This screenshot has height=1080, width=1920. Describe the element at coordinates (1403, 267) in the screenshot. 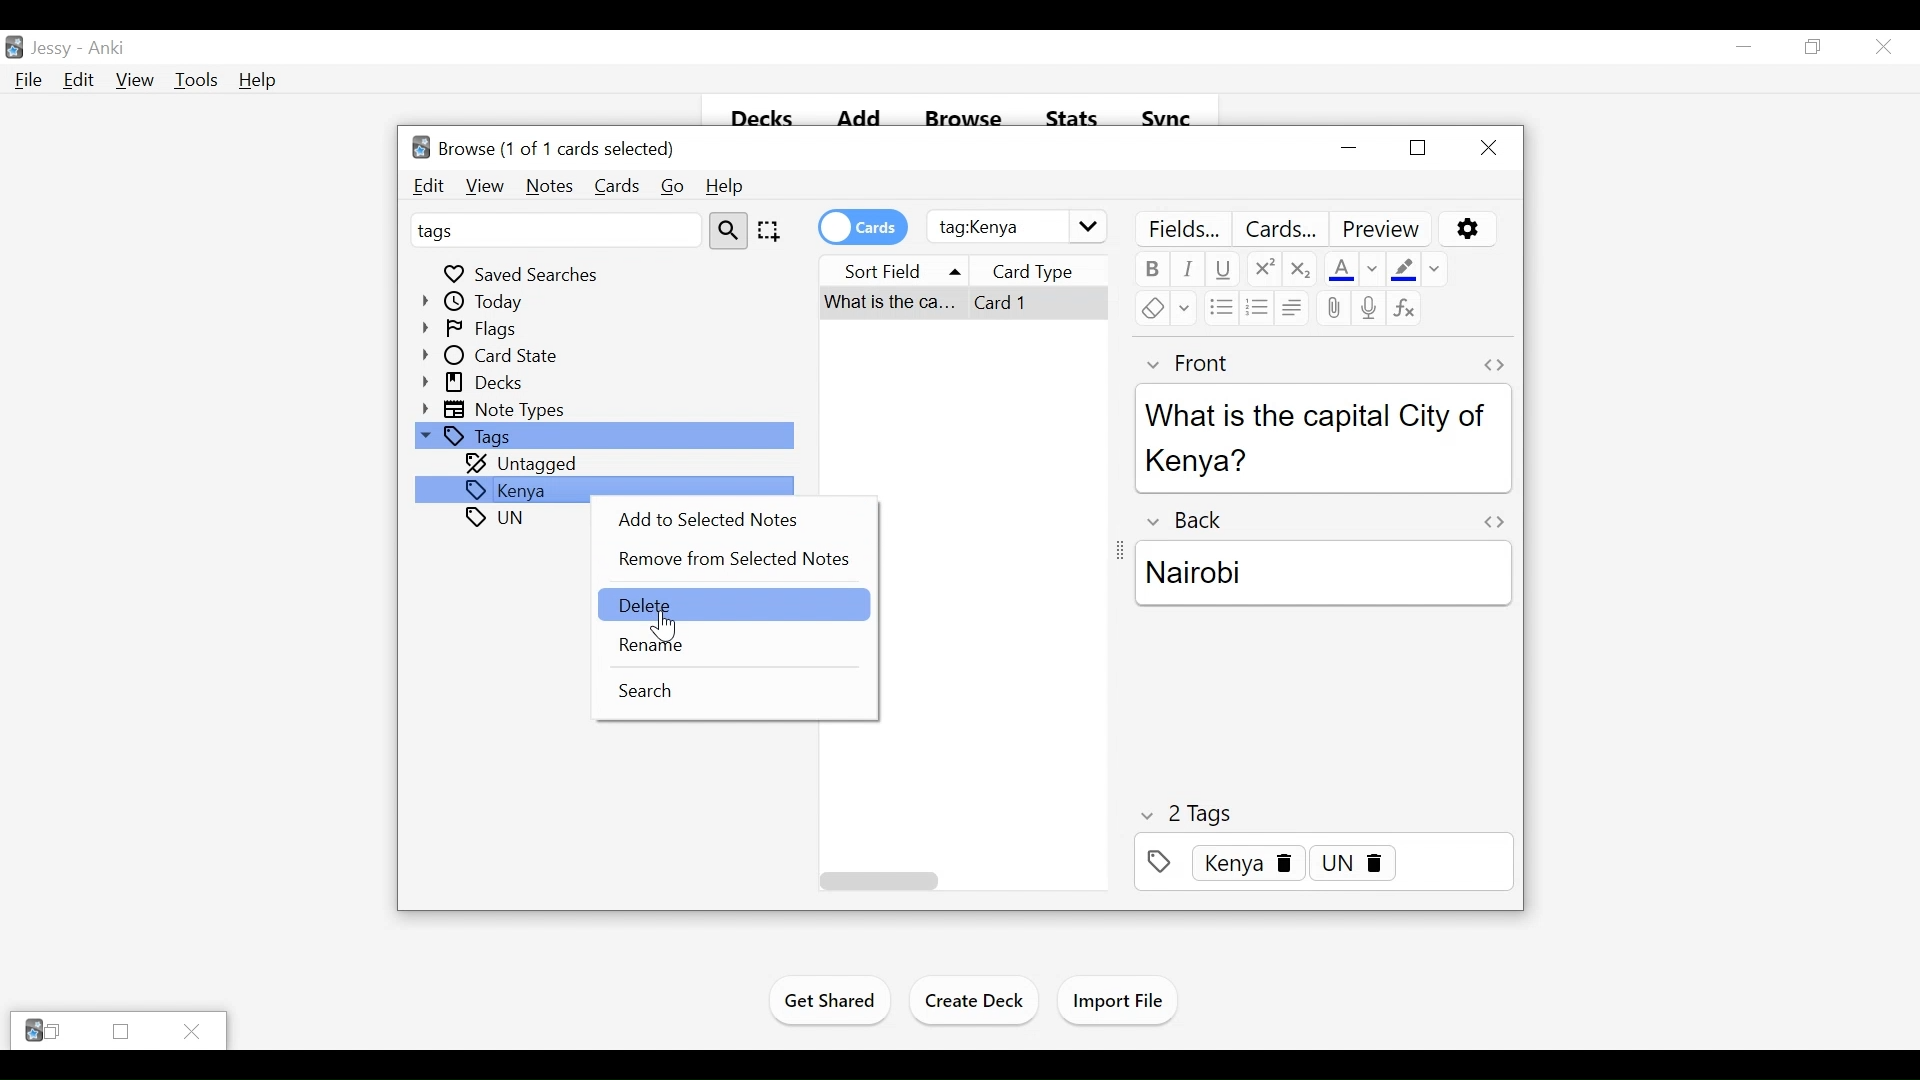

I see `Text Higlight Color` at that location.